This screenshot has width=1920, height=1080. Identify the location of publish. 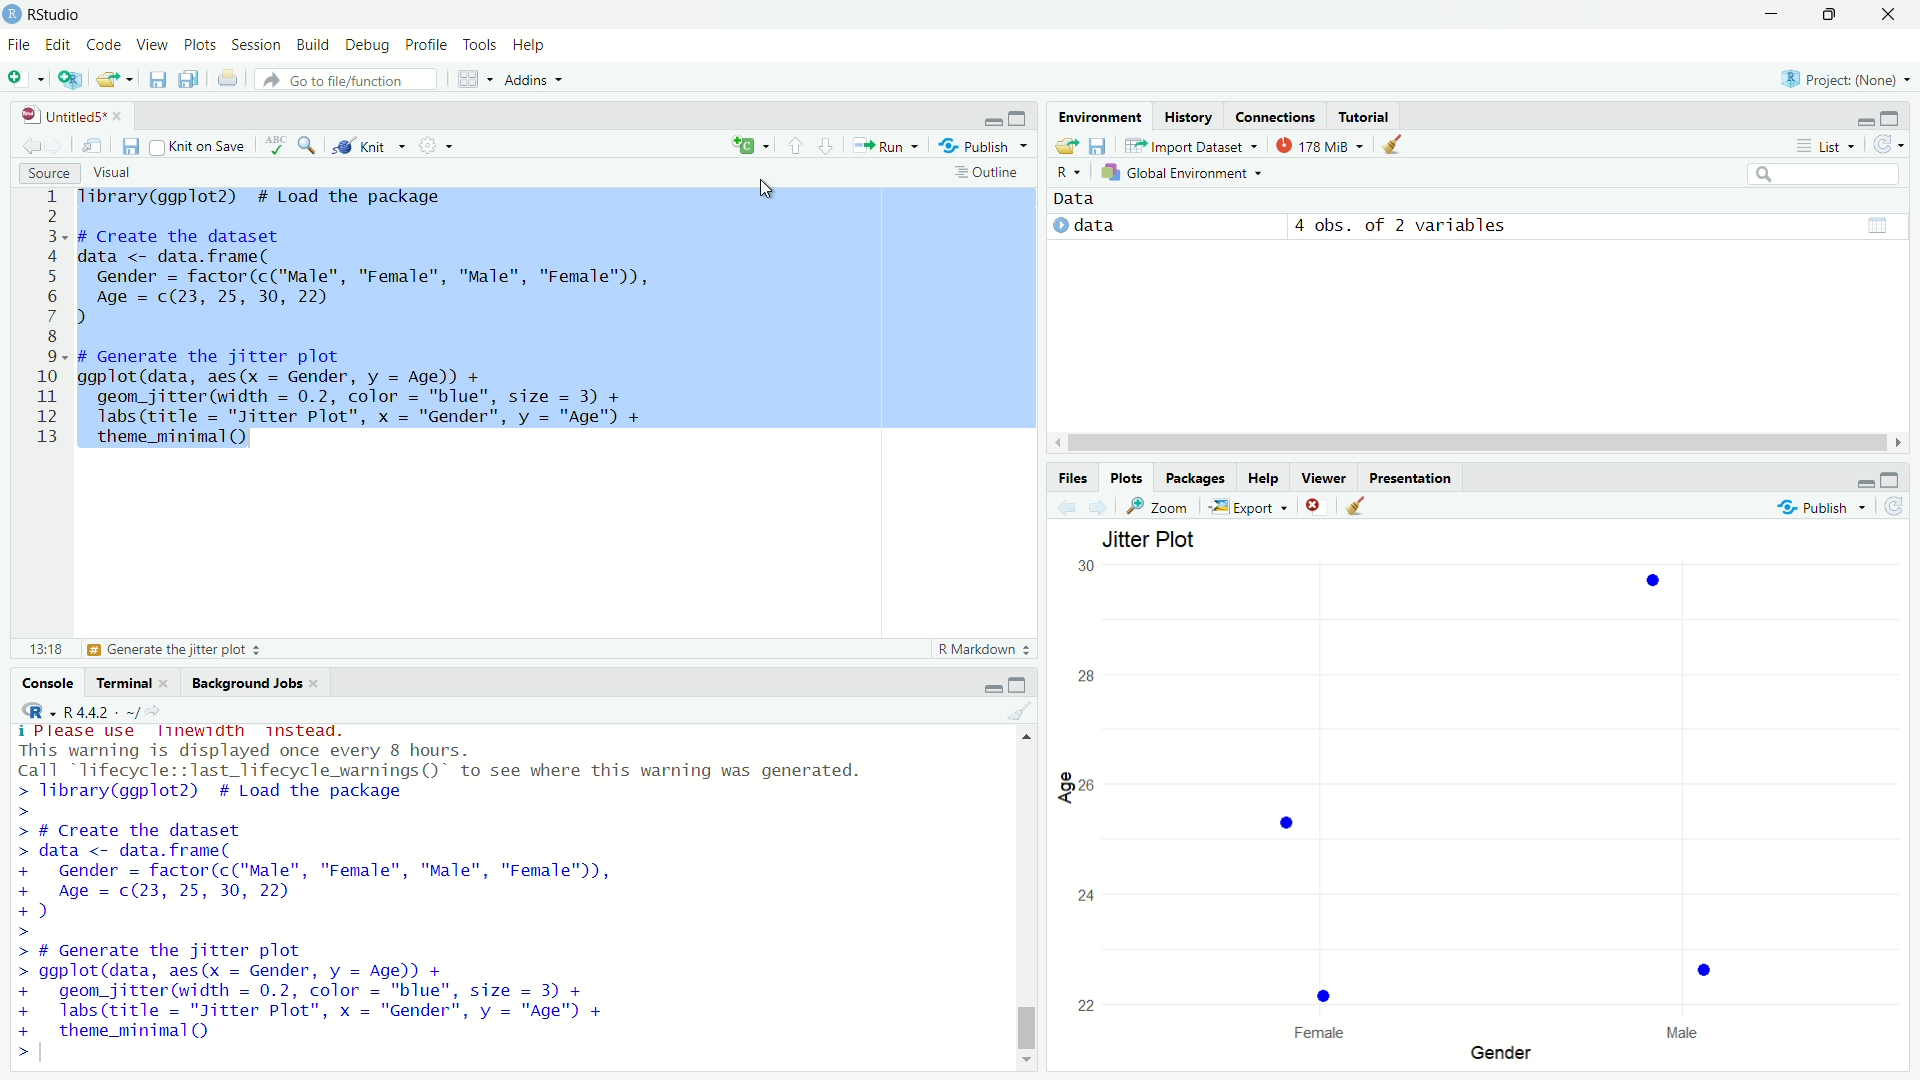
(1818, 508).